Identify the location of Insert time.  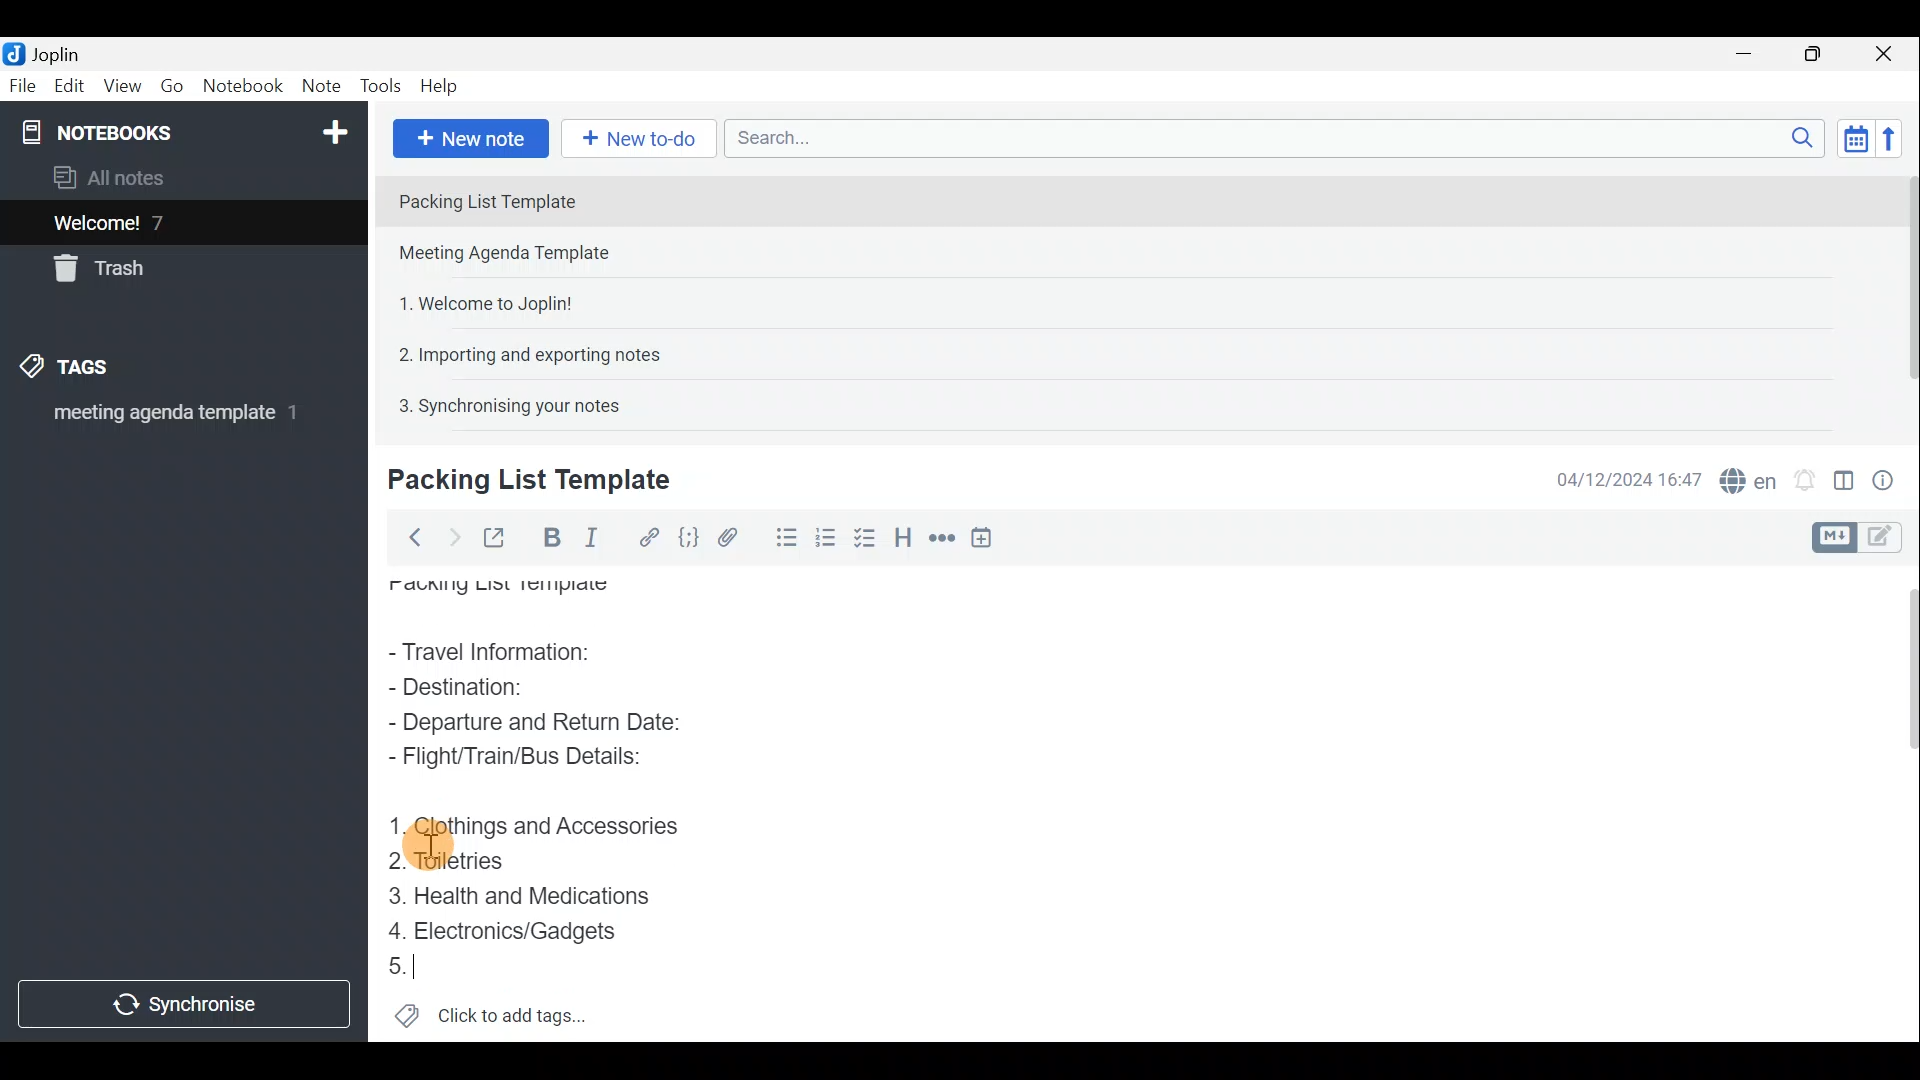
(988, 537).